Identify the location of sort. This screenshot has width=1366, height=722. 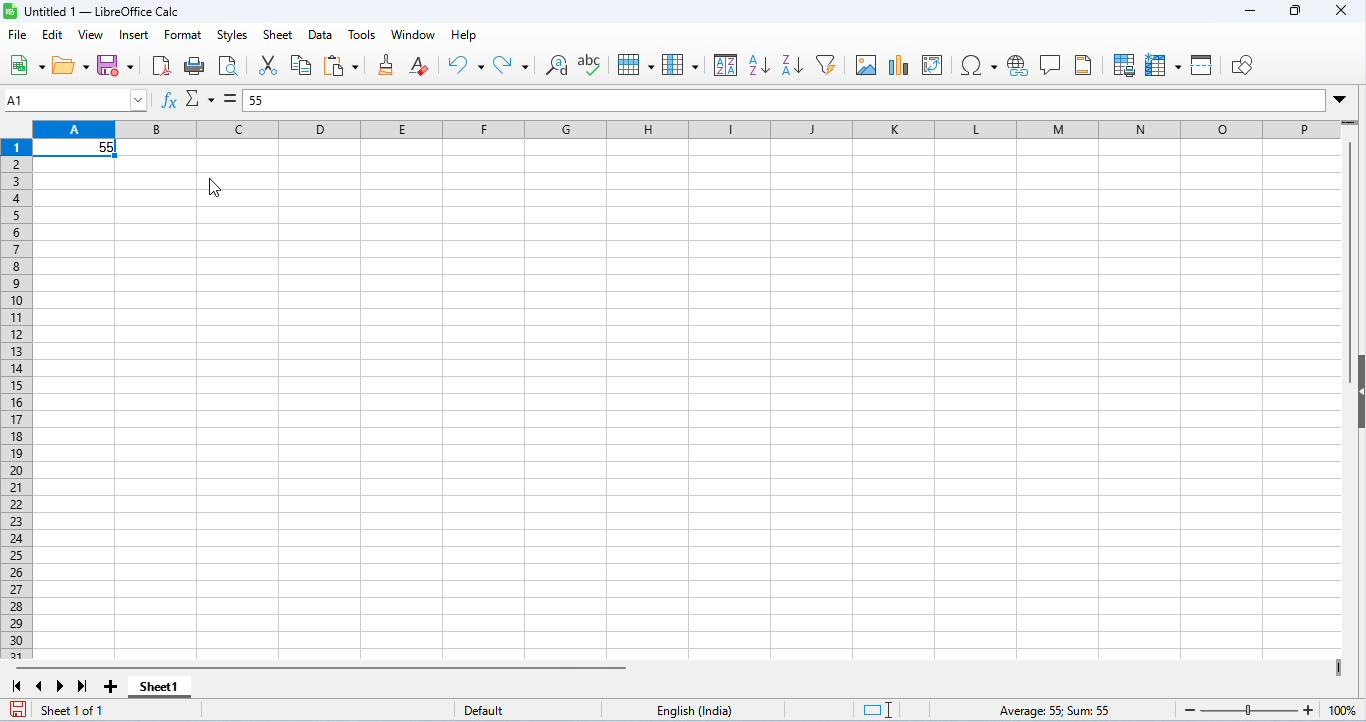
(726, 66).